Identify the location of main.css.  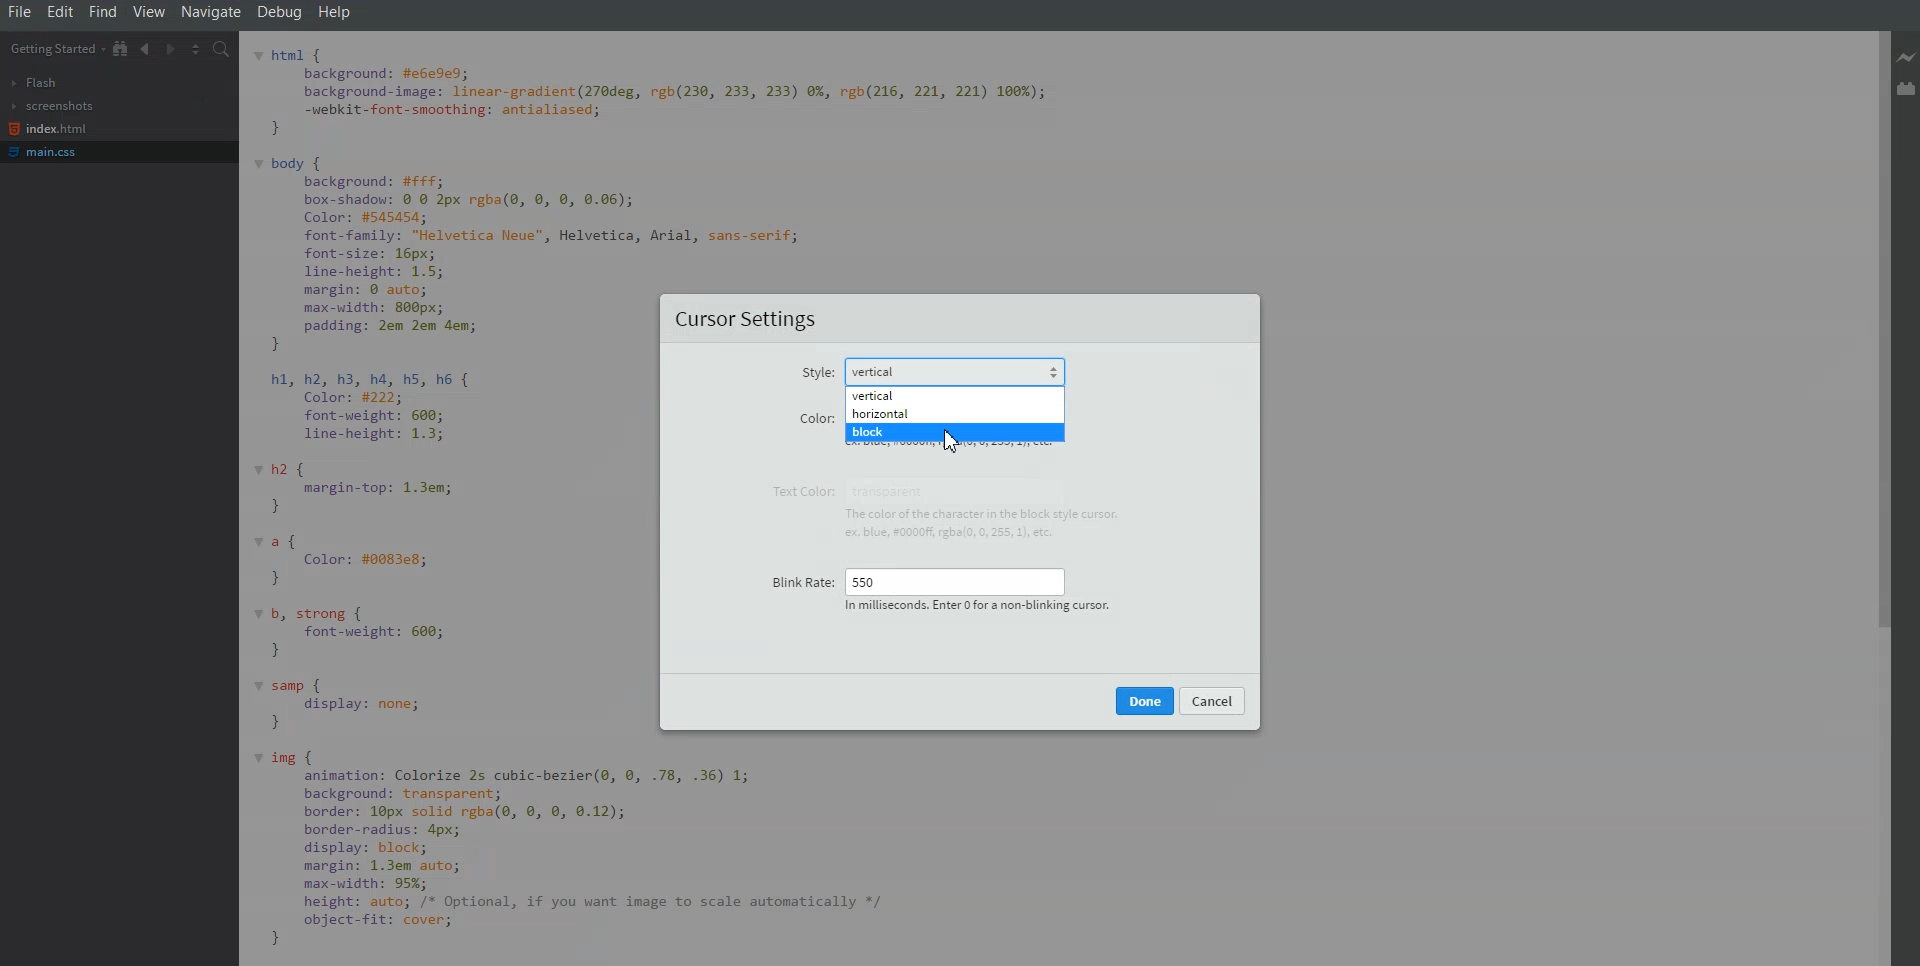
(49, 152).